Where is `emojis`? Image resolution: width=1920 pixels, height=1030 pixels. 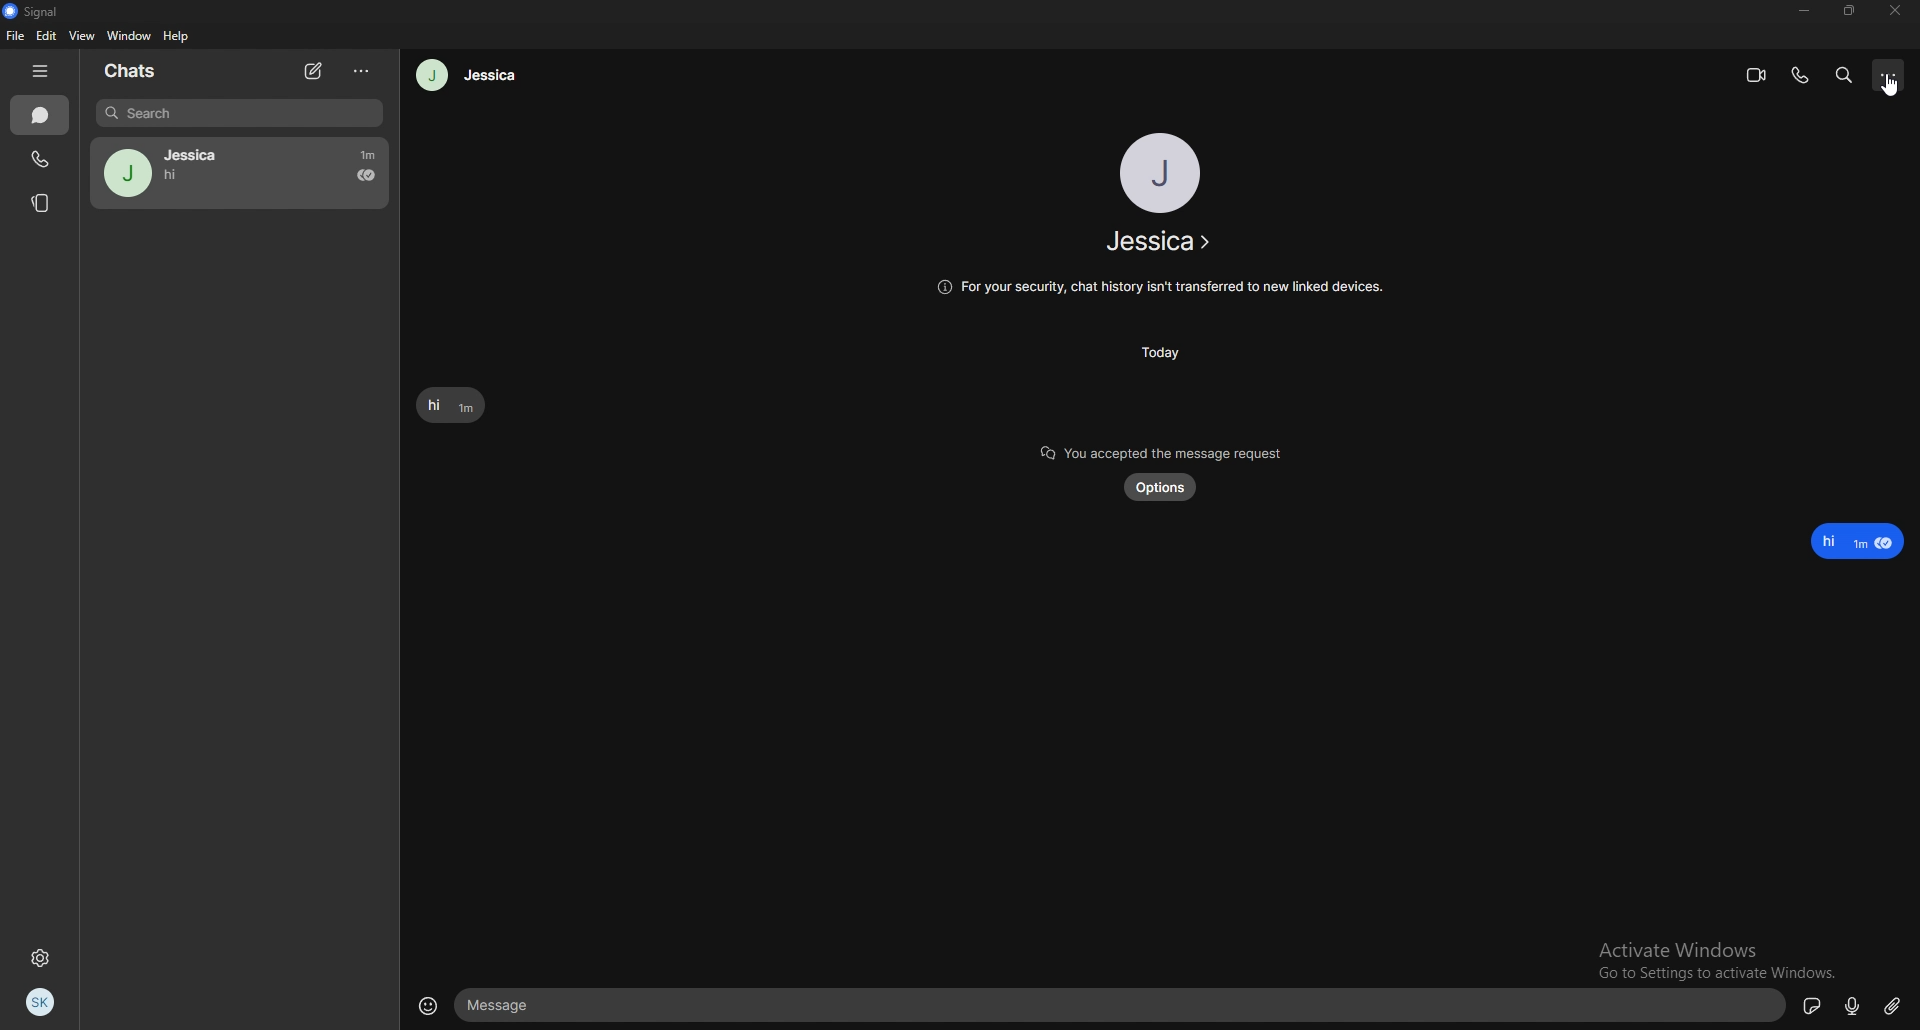
emojis is located at coordinates (426, 1004).